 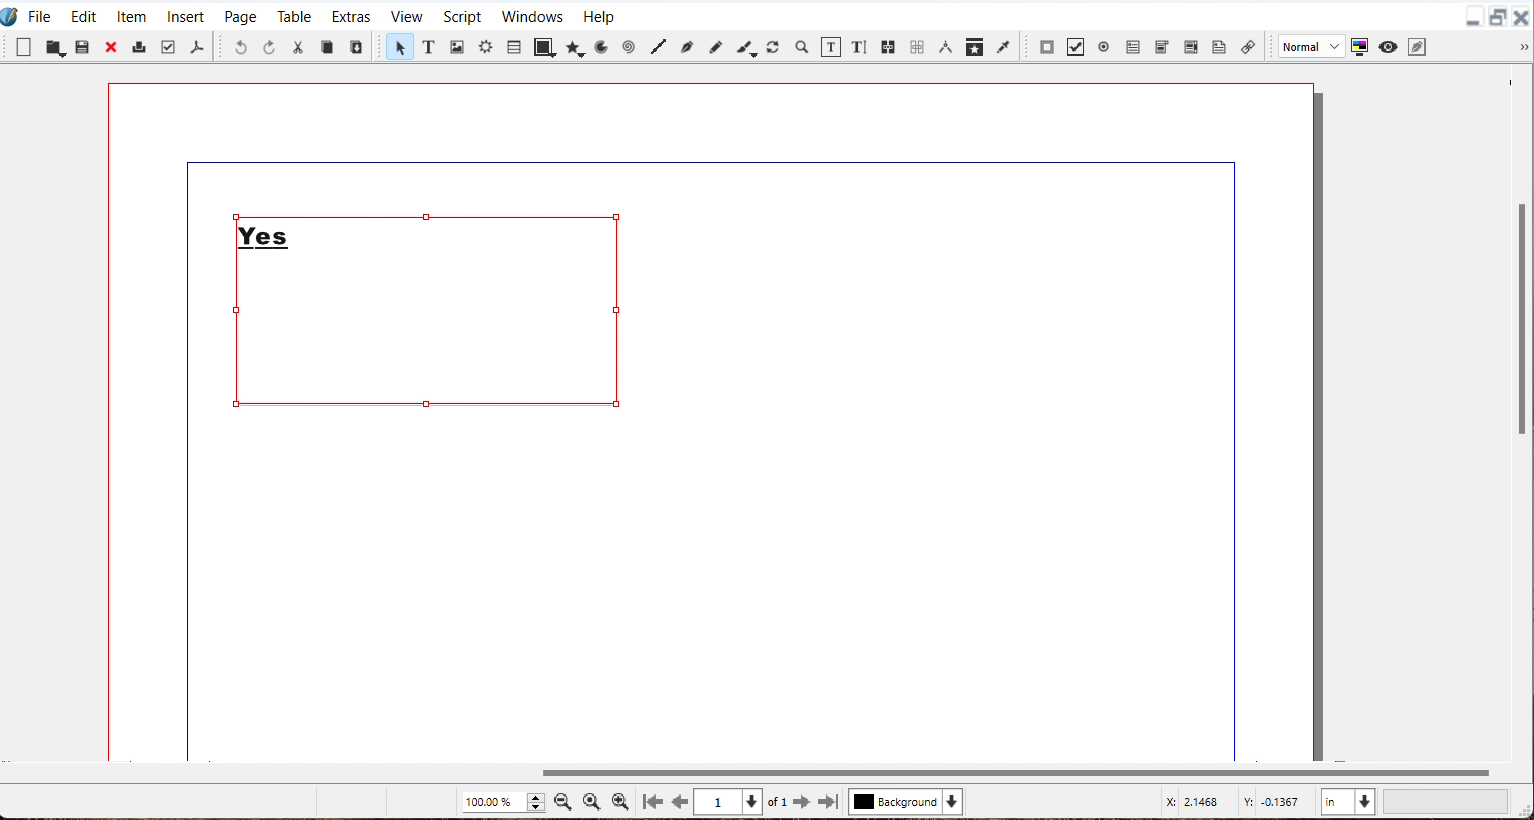 What do you see at coordinates (1360, 46) in the screenshot?
I see `Toggle color` at bounding box center [1360, 46].